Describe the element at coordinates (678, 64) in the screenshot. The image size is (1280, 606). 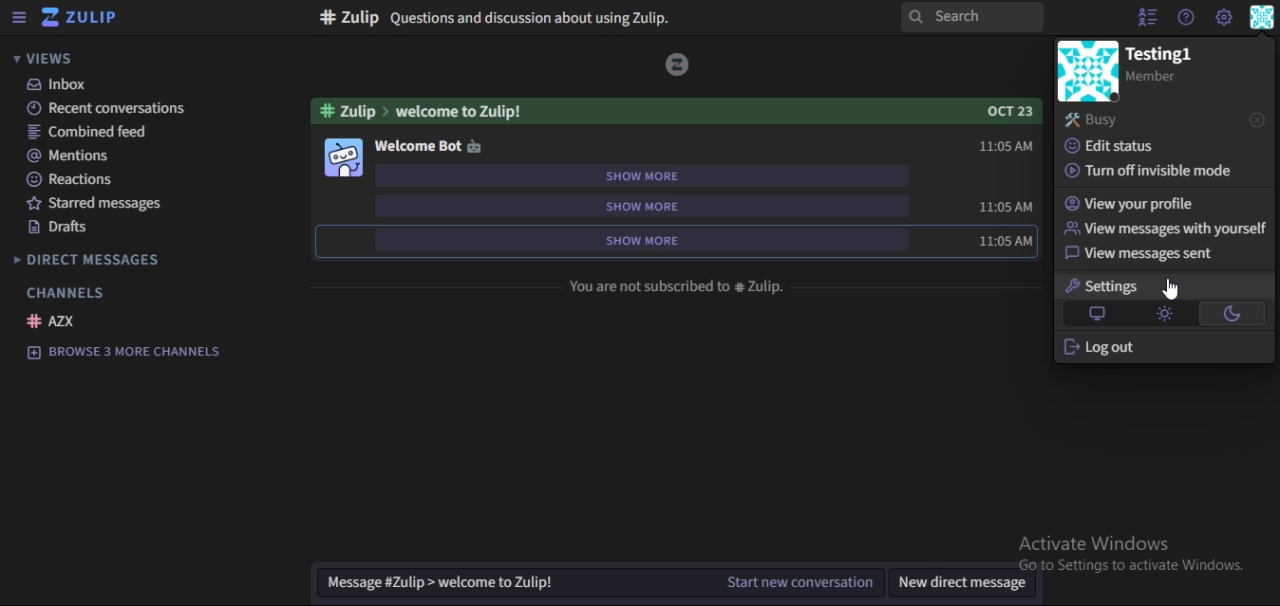
I see `Image` at that location.